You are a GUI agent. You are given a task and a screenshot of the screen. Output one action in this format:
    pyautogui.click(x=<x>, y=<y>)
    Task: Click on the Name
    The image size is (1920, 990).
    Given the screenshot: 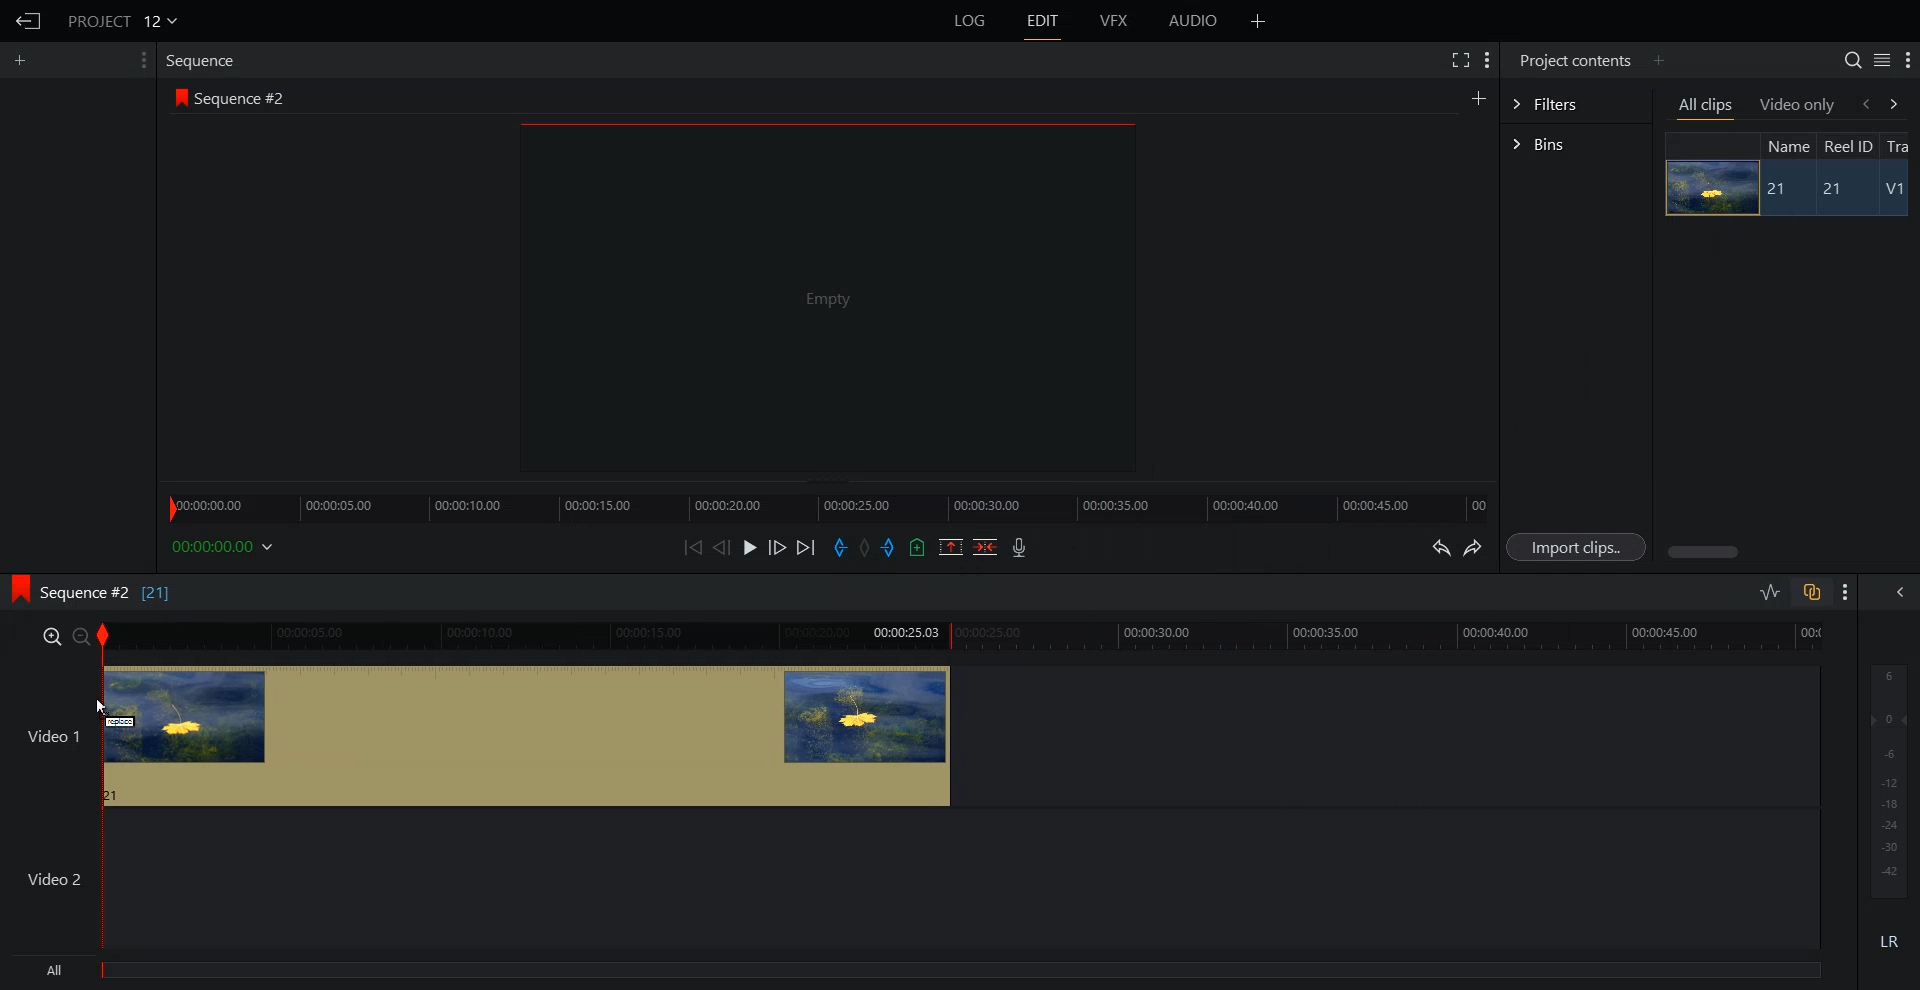 What is the action you would take?
    pyautogui.click(x=1786, y=145)
    